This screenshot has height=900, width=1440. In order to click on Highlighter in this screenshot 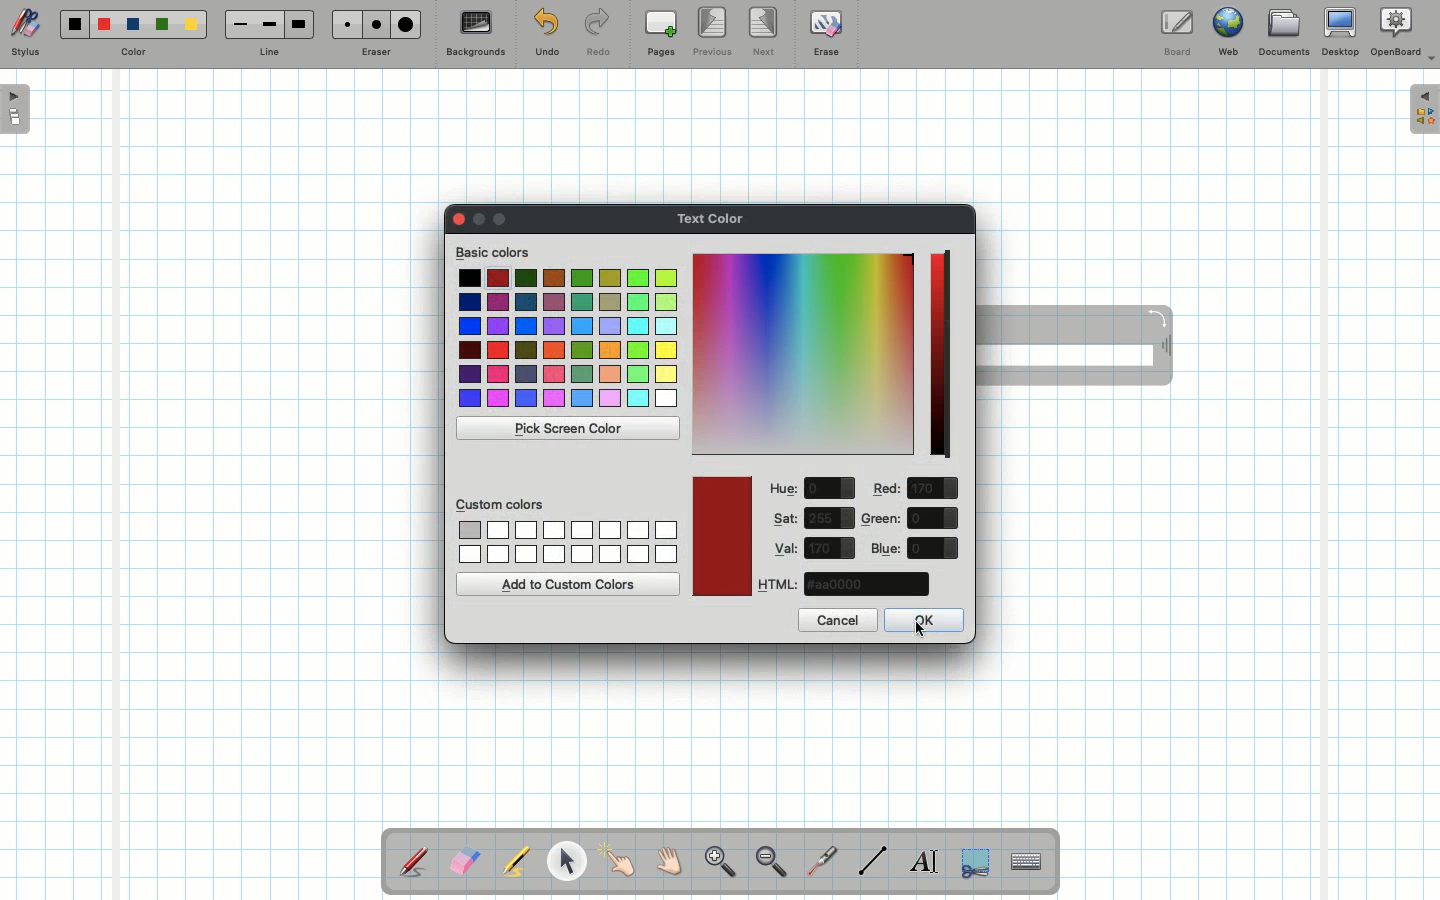, I will do `click(514, 863)`.